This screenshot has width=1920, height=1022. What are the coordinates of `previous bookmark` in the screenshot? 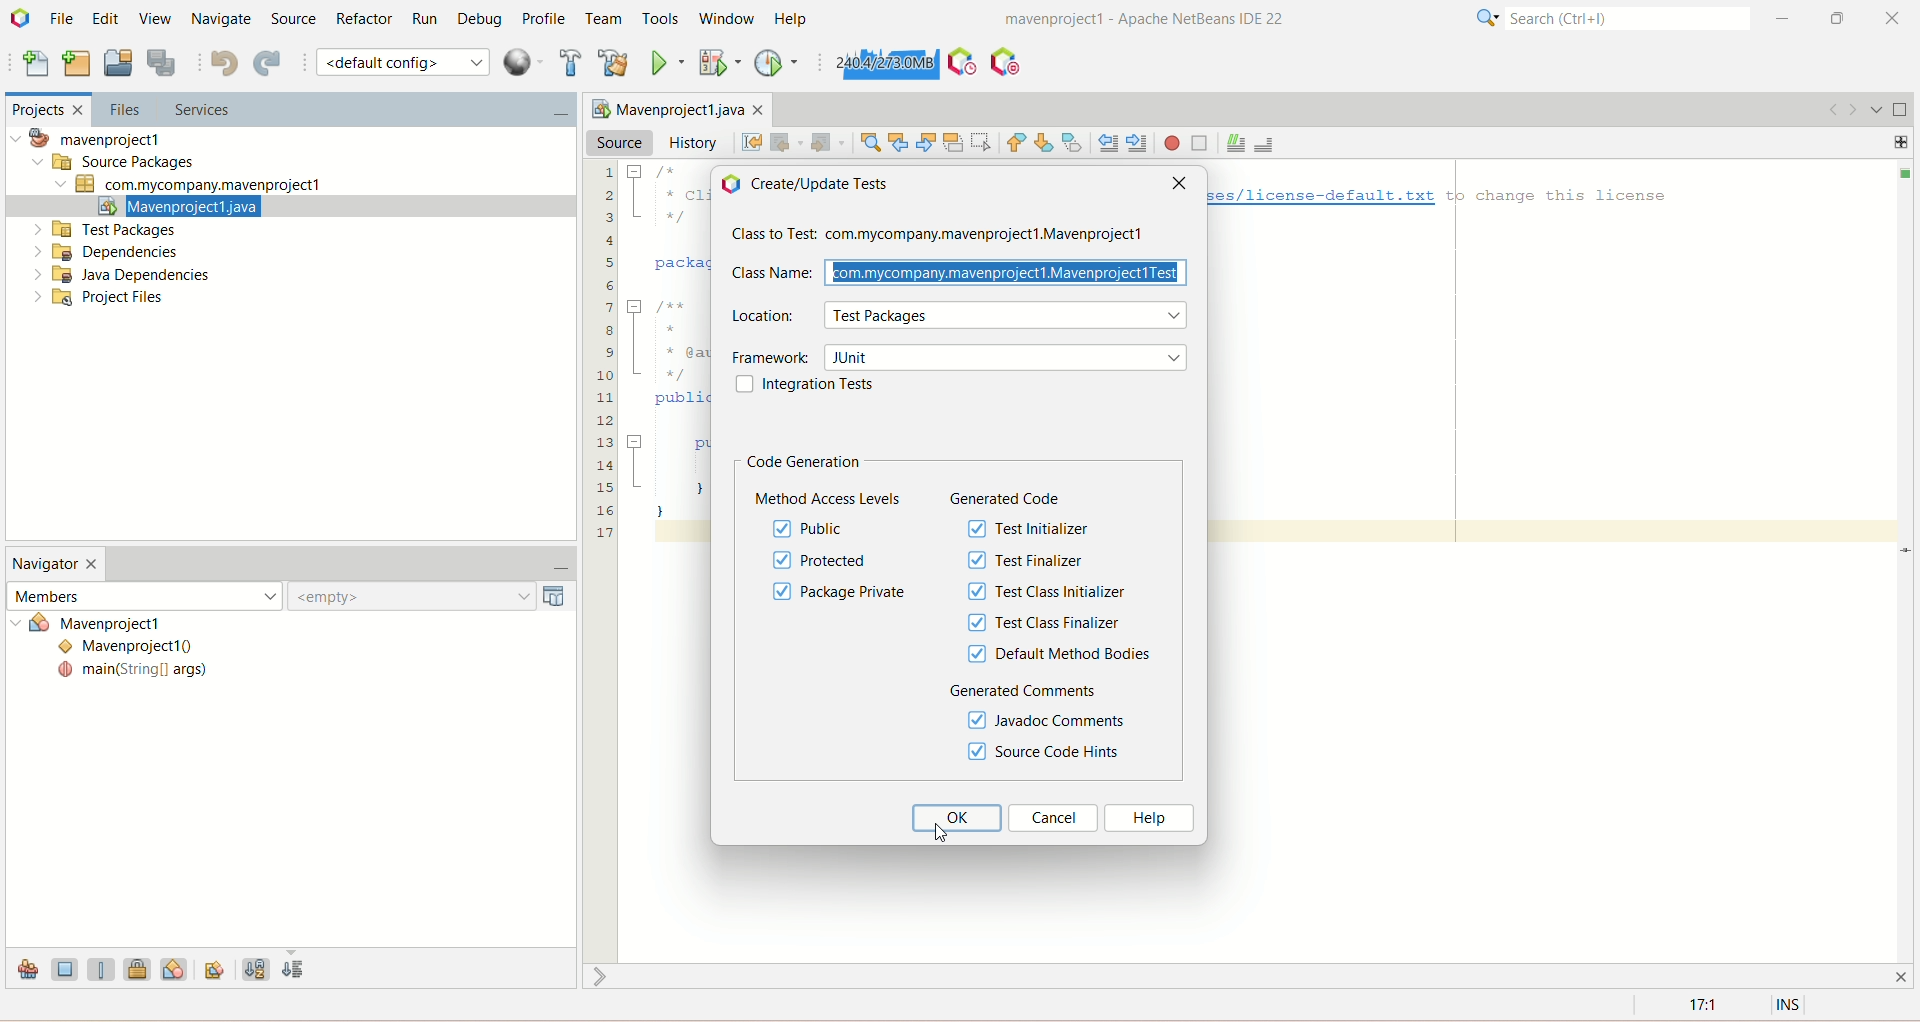 It's located at (1017, 143).